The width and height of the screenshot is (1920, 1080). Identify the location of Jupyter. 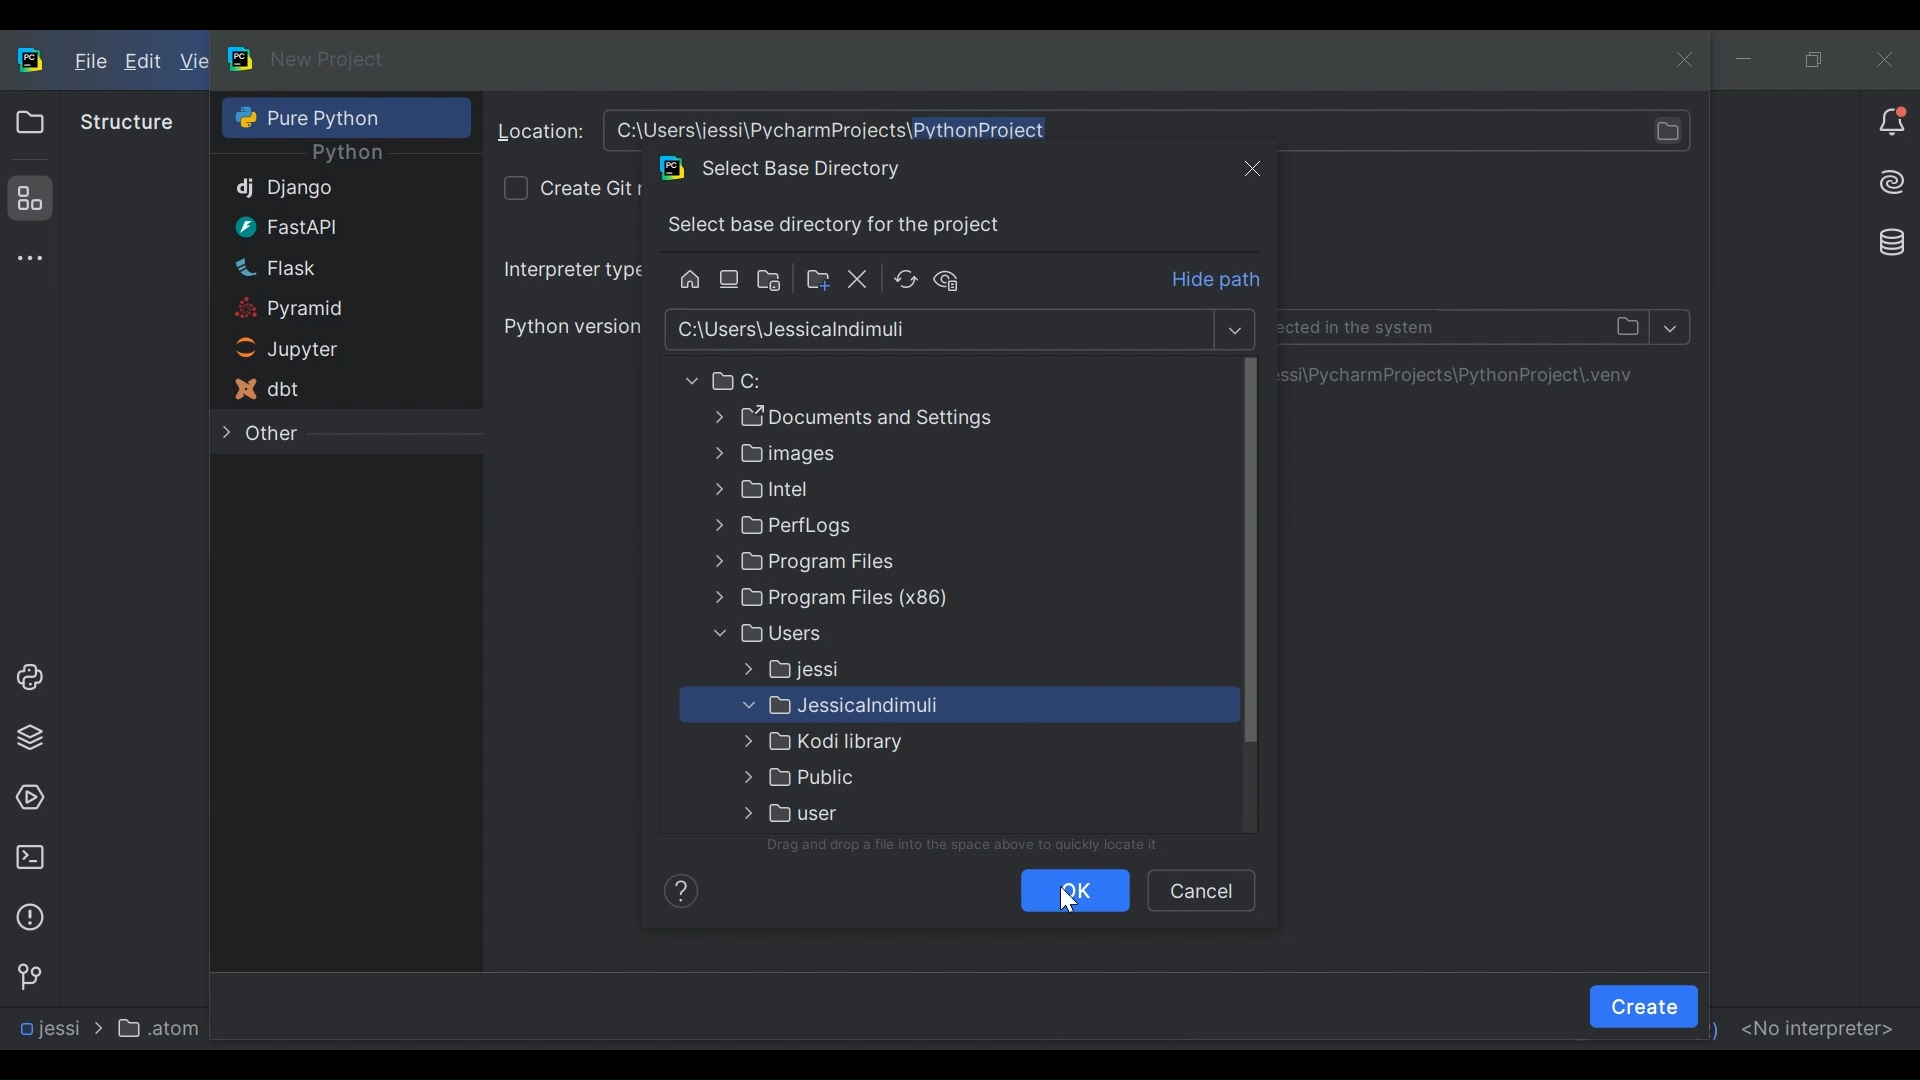
(316, 351).